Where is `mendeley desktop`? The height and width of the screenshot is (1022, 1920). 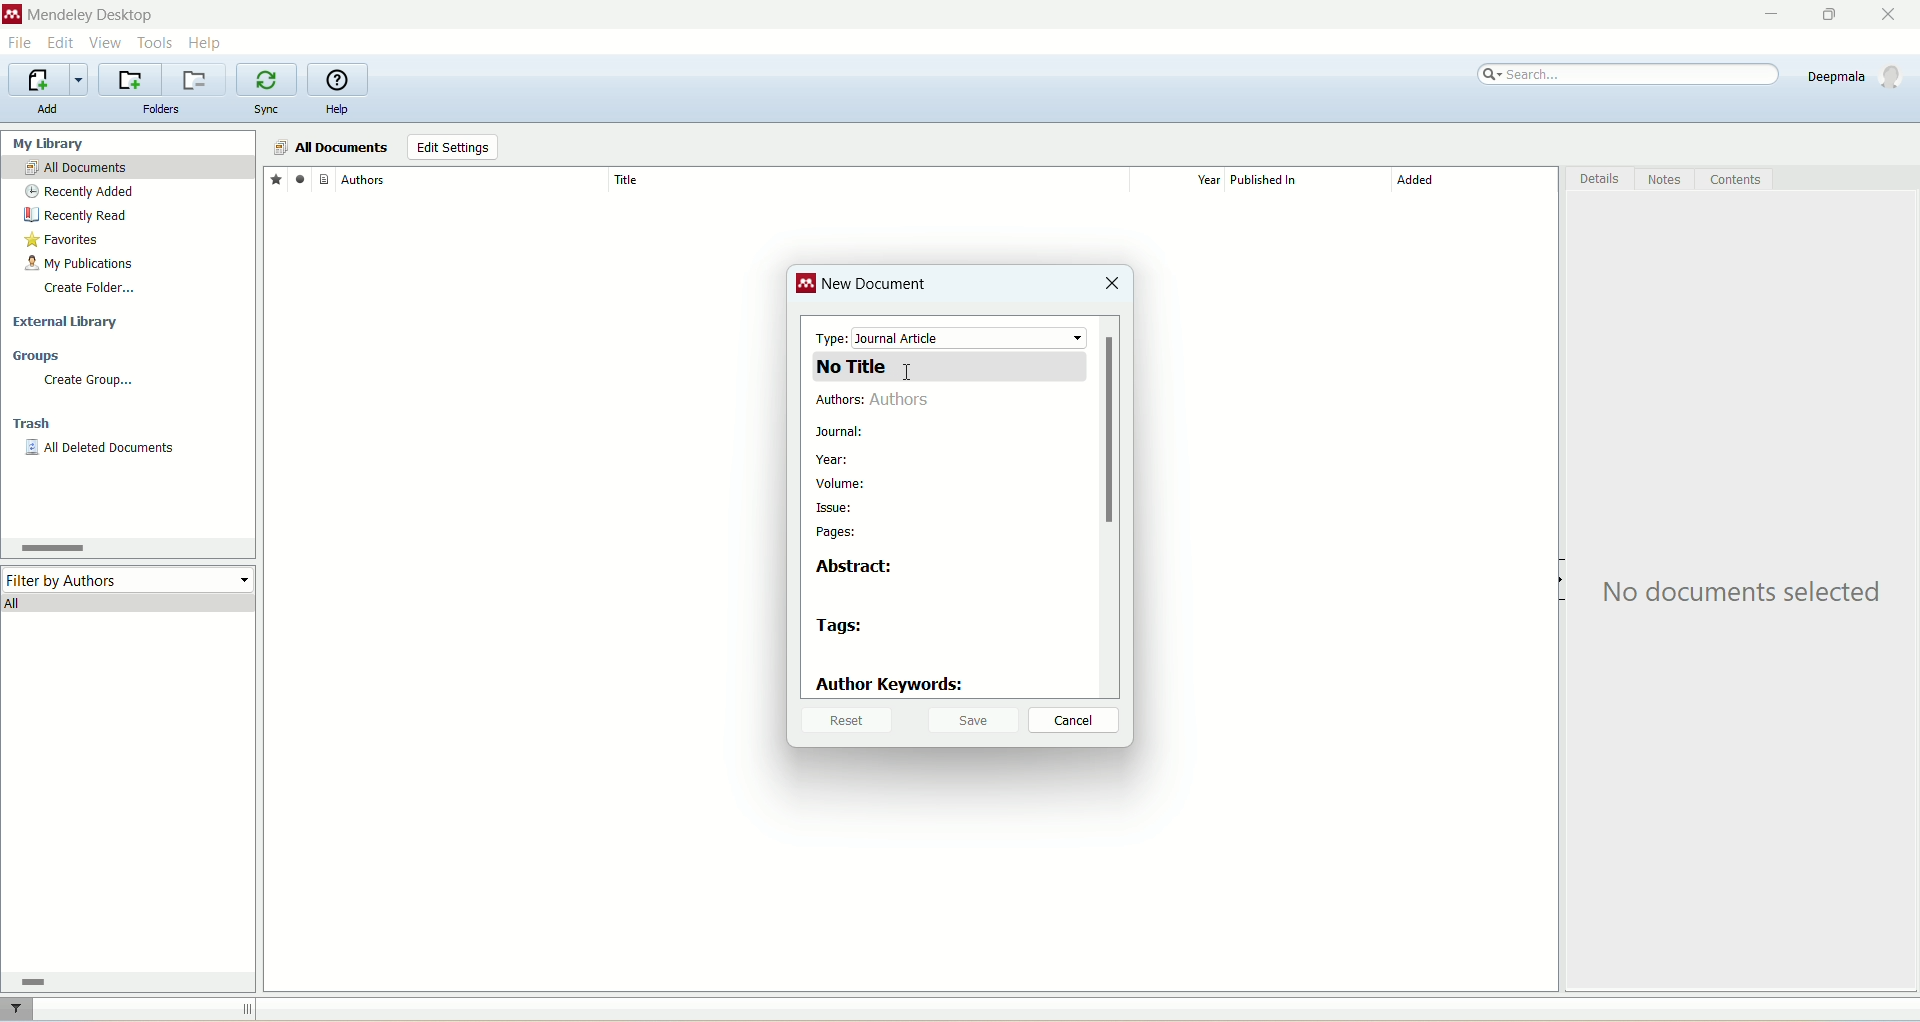 mendeley desktop is located at coordinates (88, 17).